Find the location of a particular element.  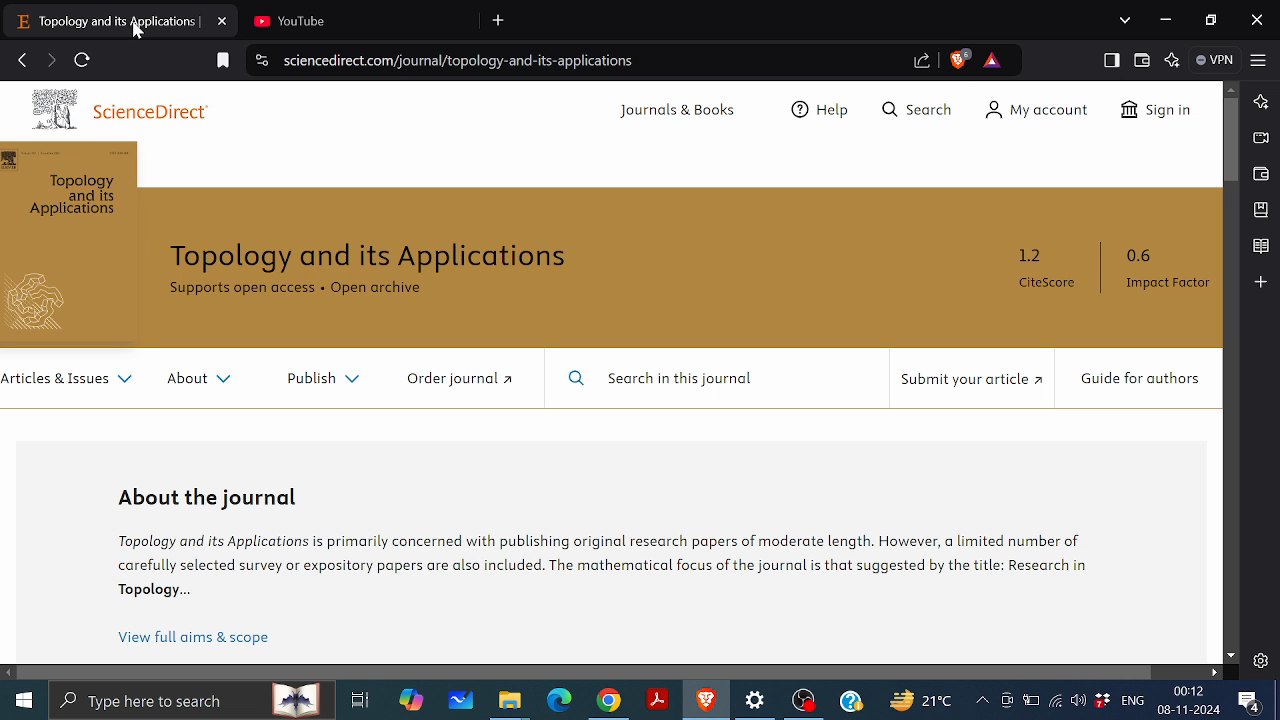

Notifications is located at coordinates (1250, 702).